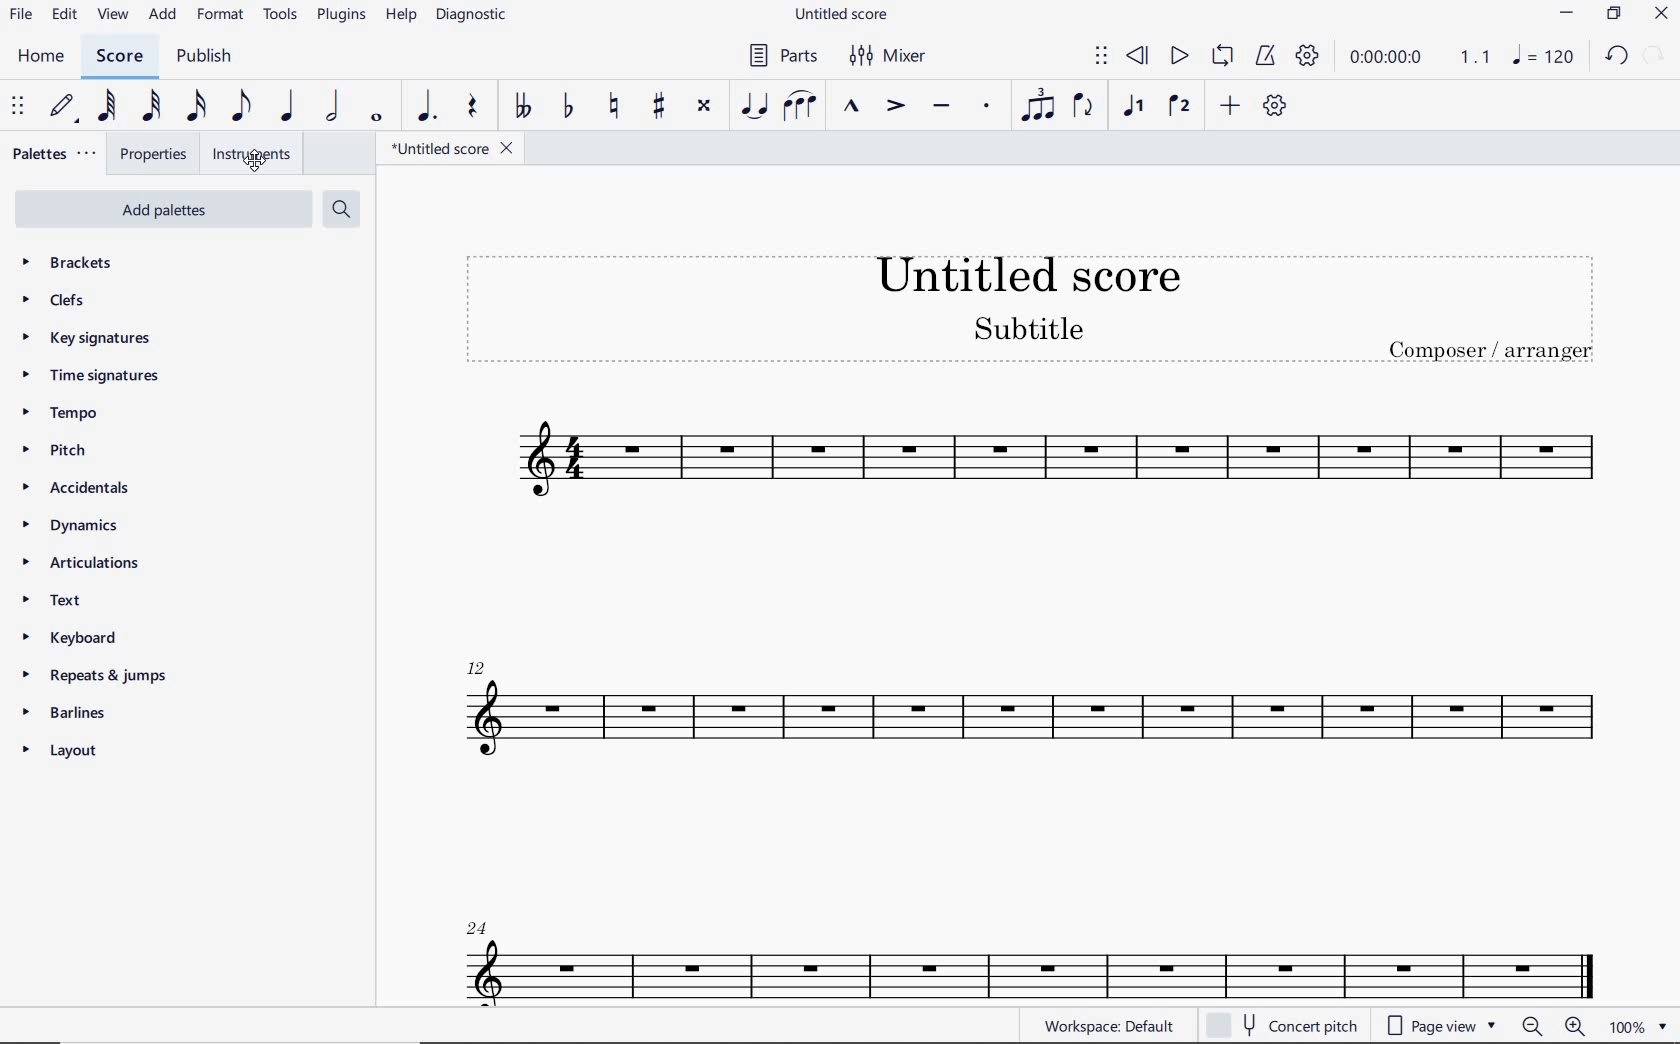  What do you see at coordinates (197, 107) in the screenshot?
I see `16TH NOTE` at bounding box center [197, 107].